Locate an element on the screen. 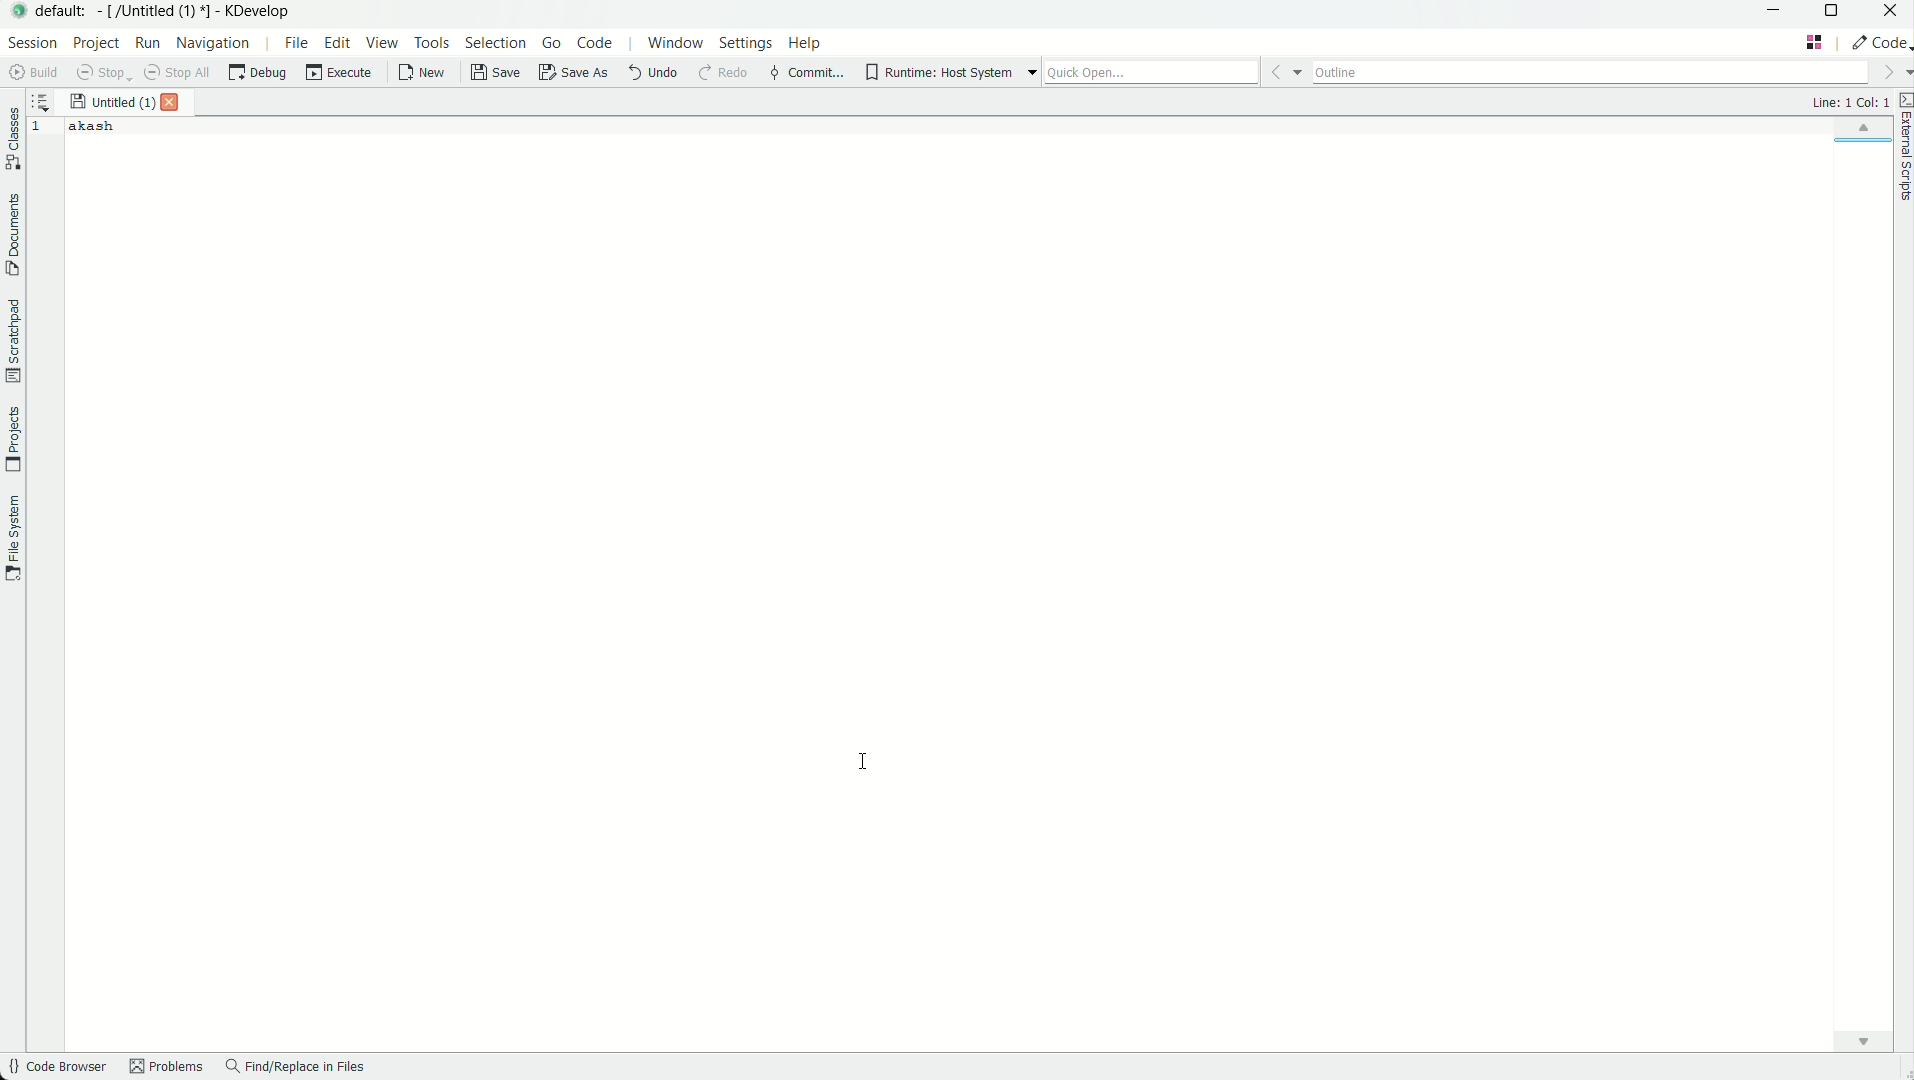 The width and height of the screenshot is (1914, 1080). code browser is located at coordinates (55, 1068).